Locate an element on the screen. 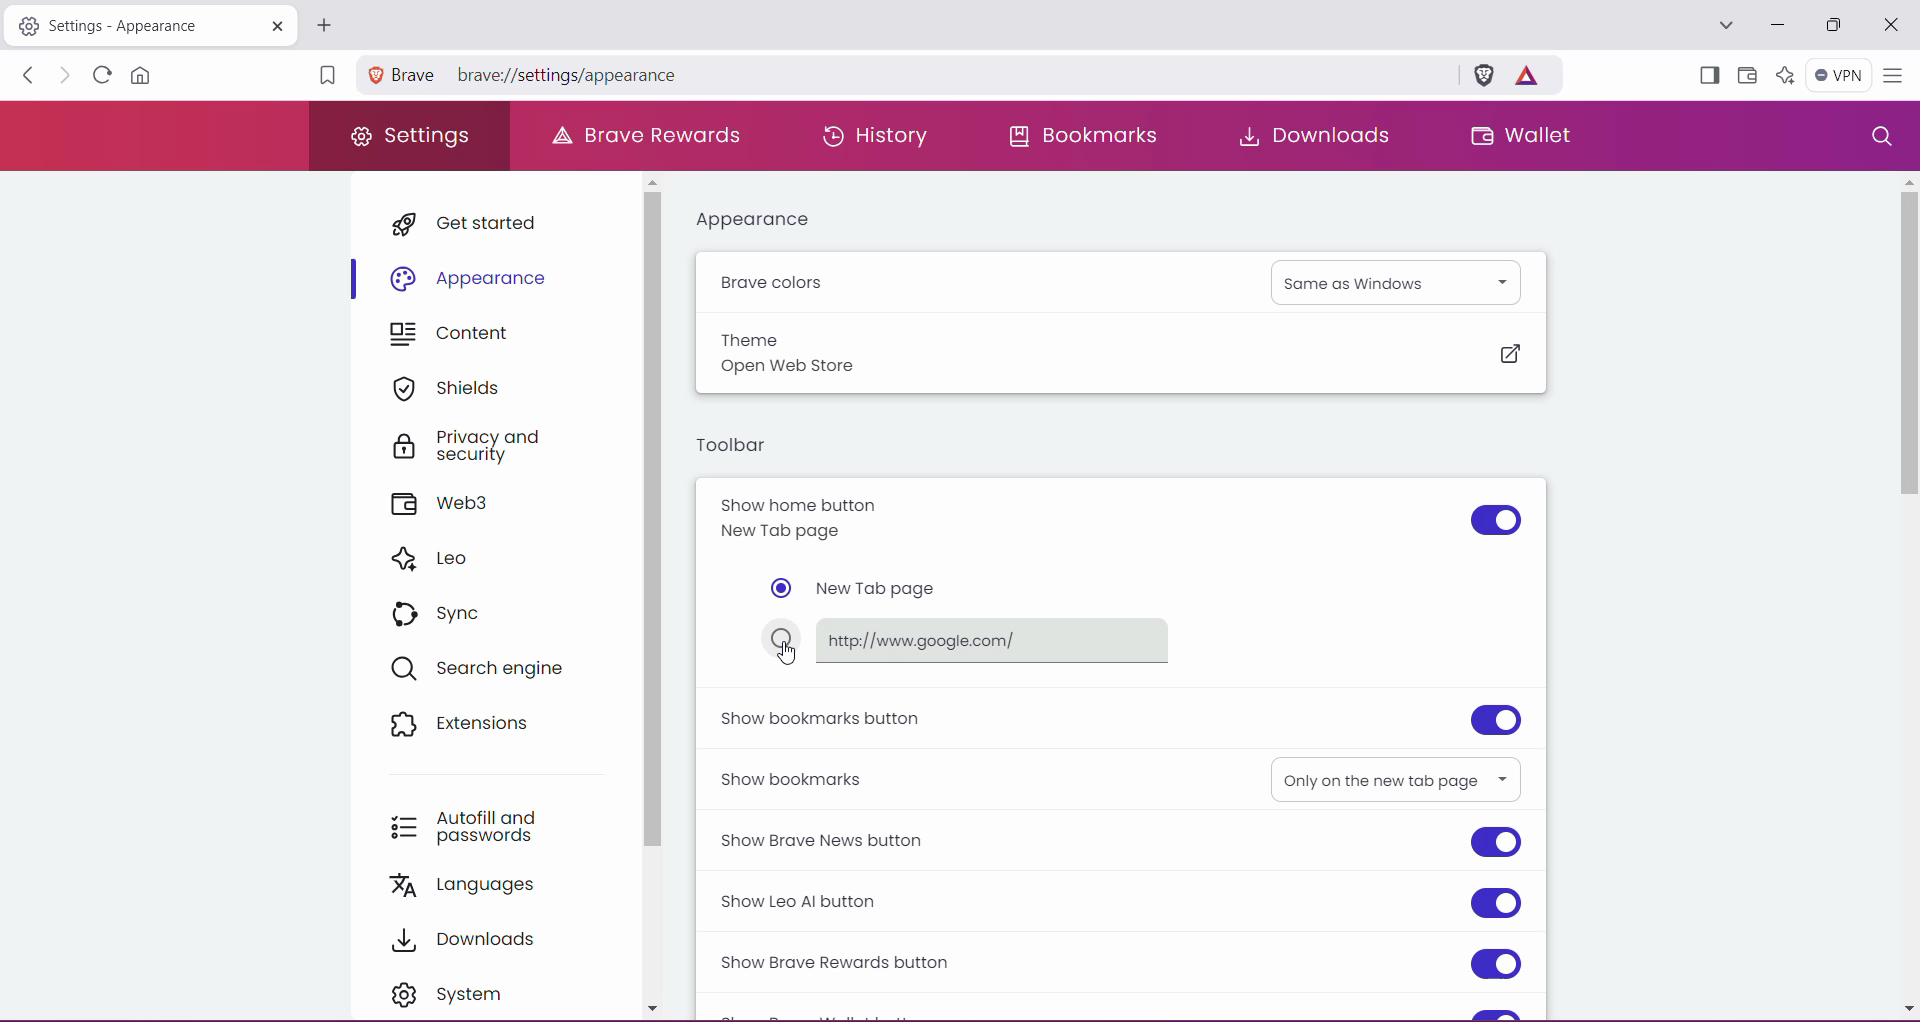  Click to set New Tab page as homepage is located at coordinates (859, 589).